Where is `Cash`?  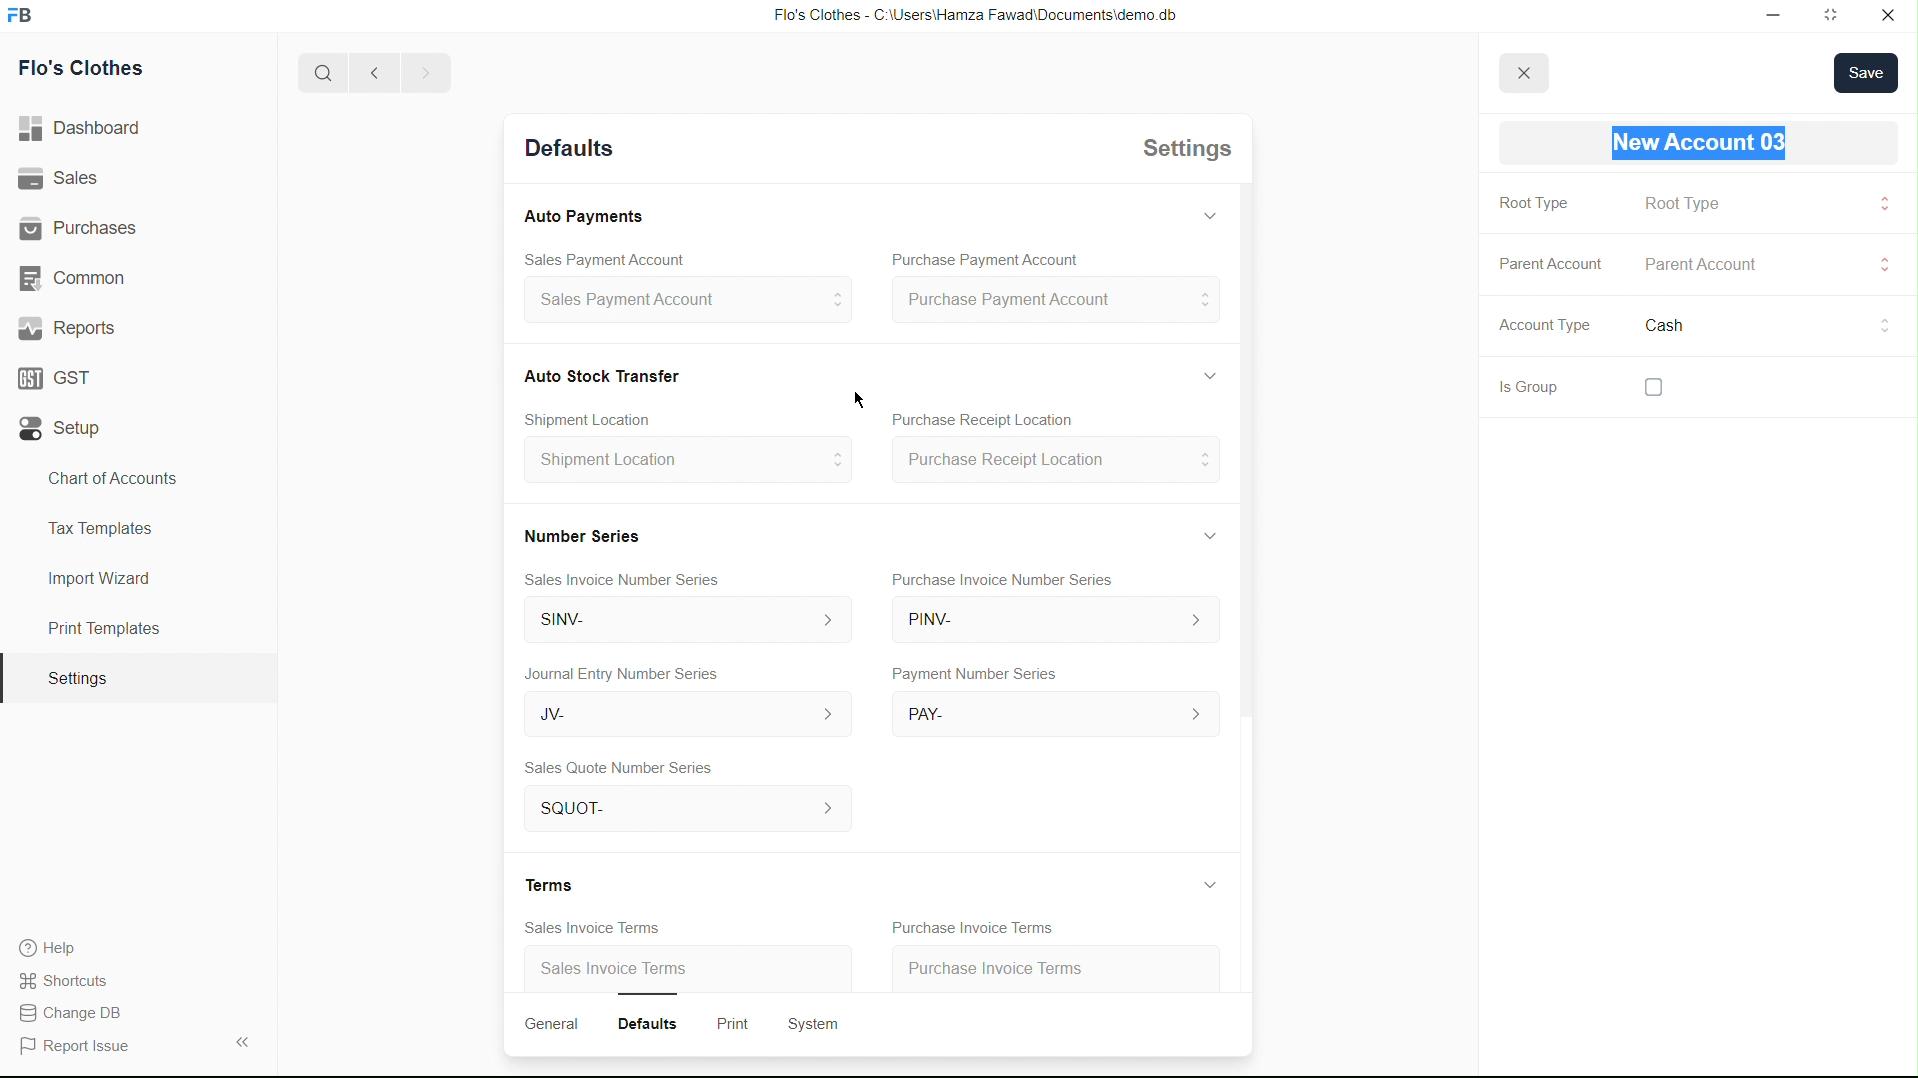
Cash is located at coordinates (603, 374).